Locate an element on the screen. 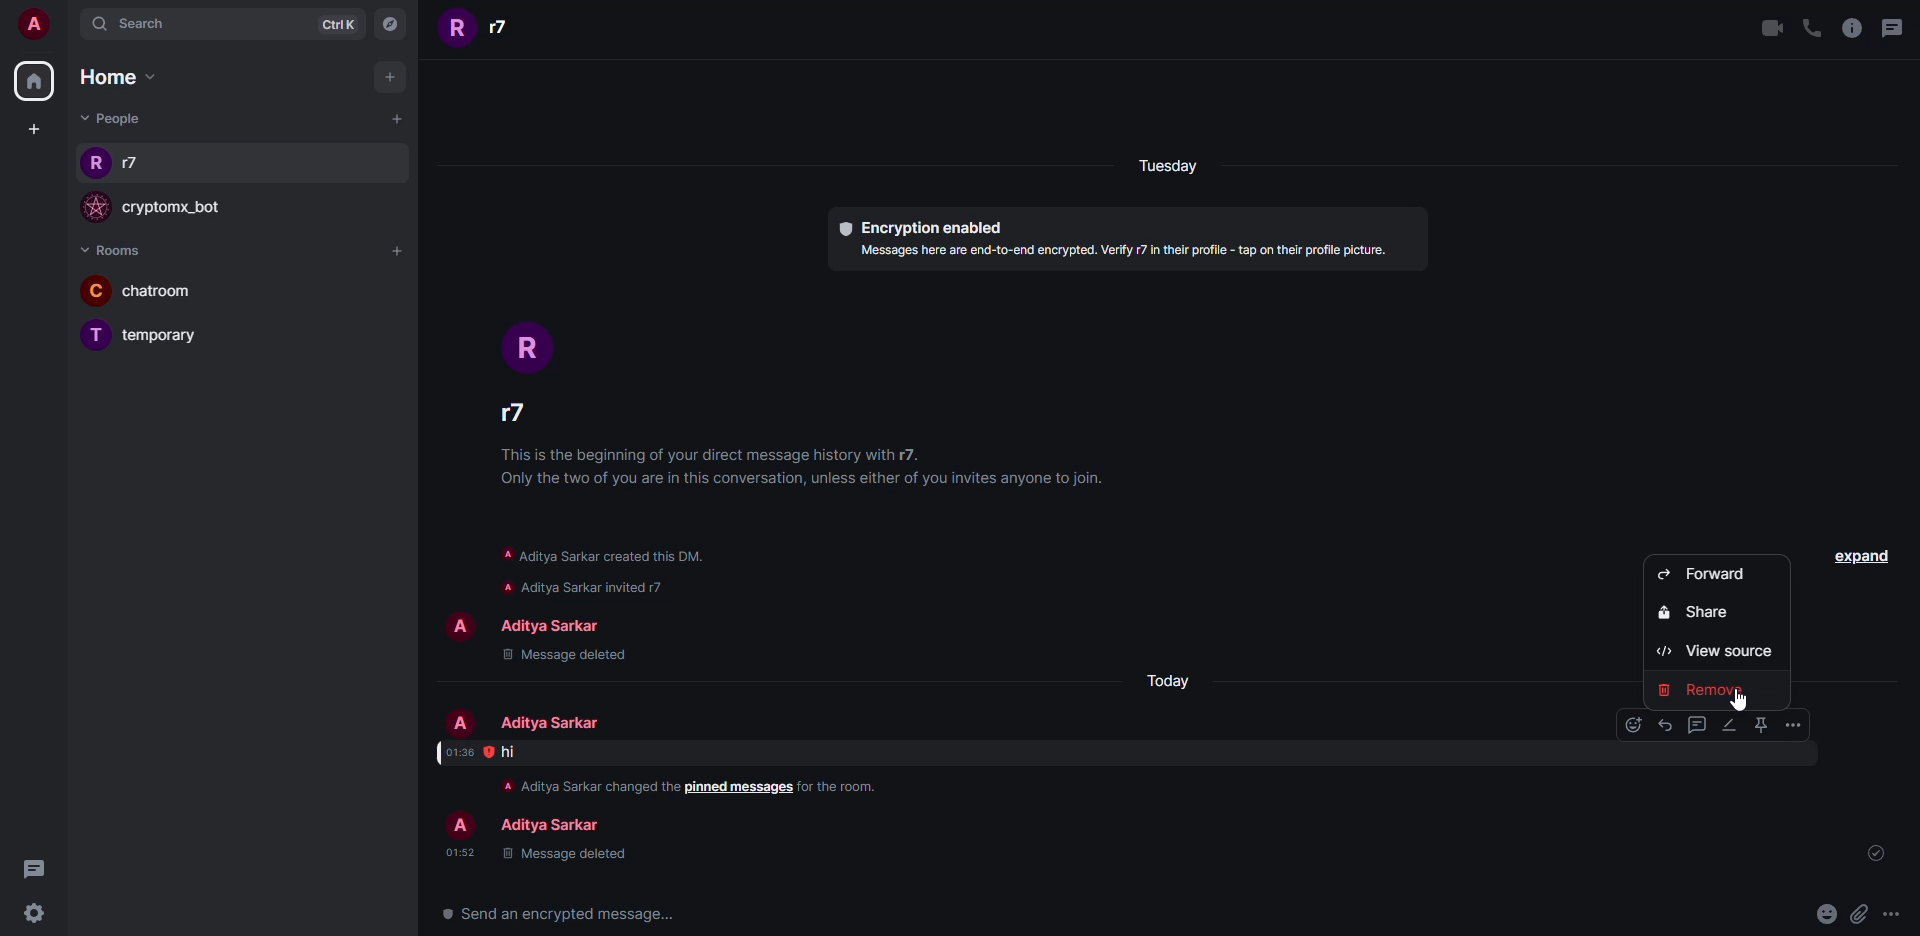 Image resolution: width=1920 pixels, height=936 pixels. share is located at coordinates (1702, 612).